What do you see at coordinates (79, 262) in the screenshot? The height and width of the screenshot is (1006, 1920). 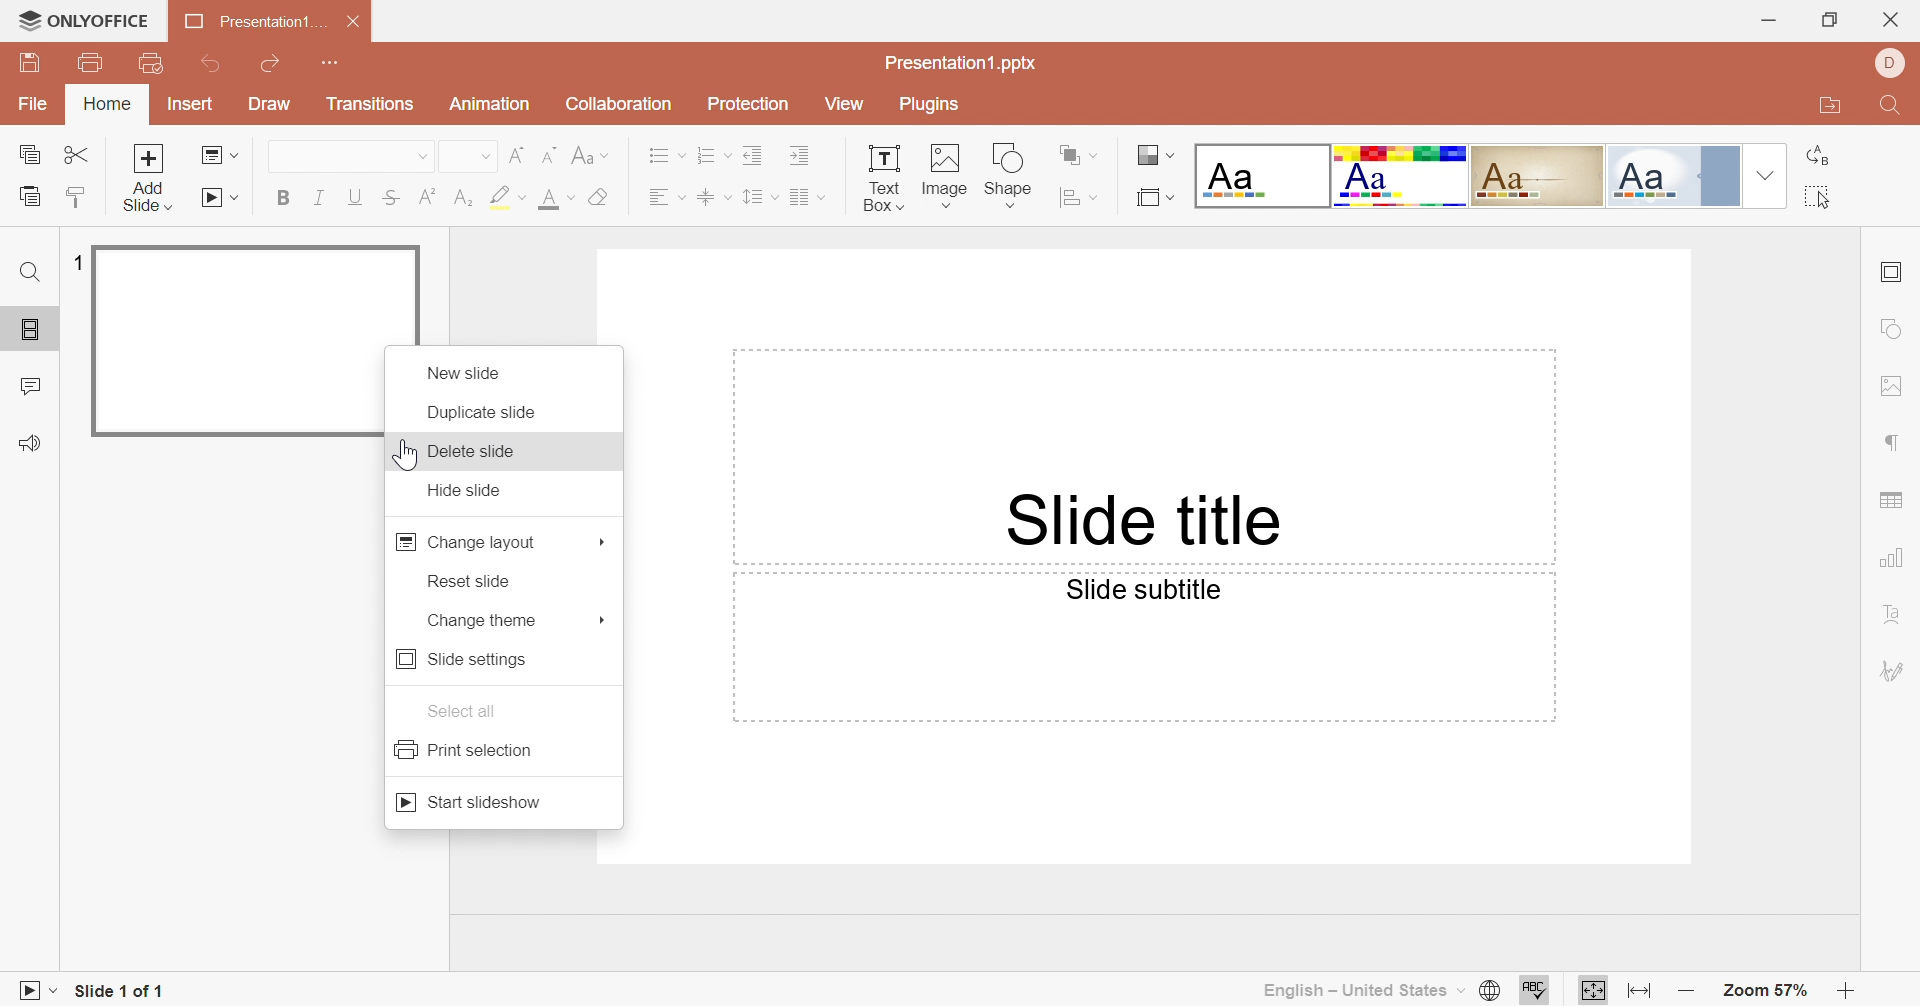 I see `1` at bounding box center [79, 262].